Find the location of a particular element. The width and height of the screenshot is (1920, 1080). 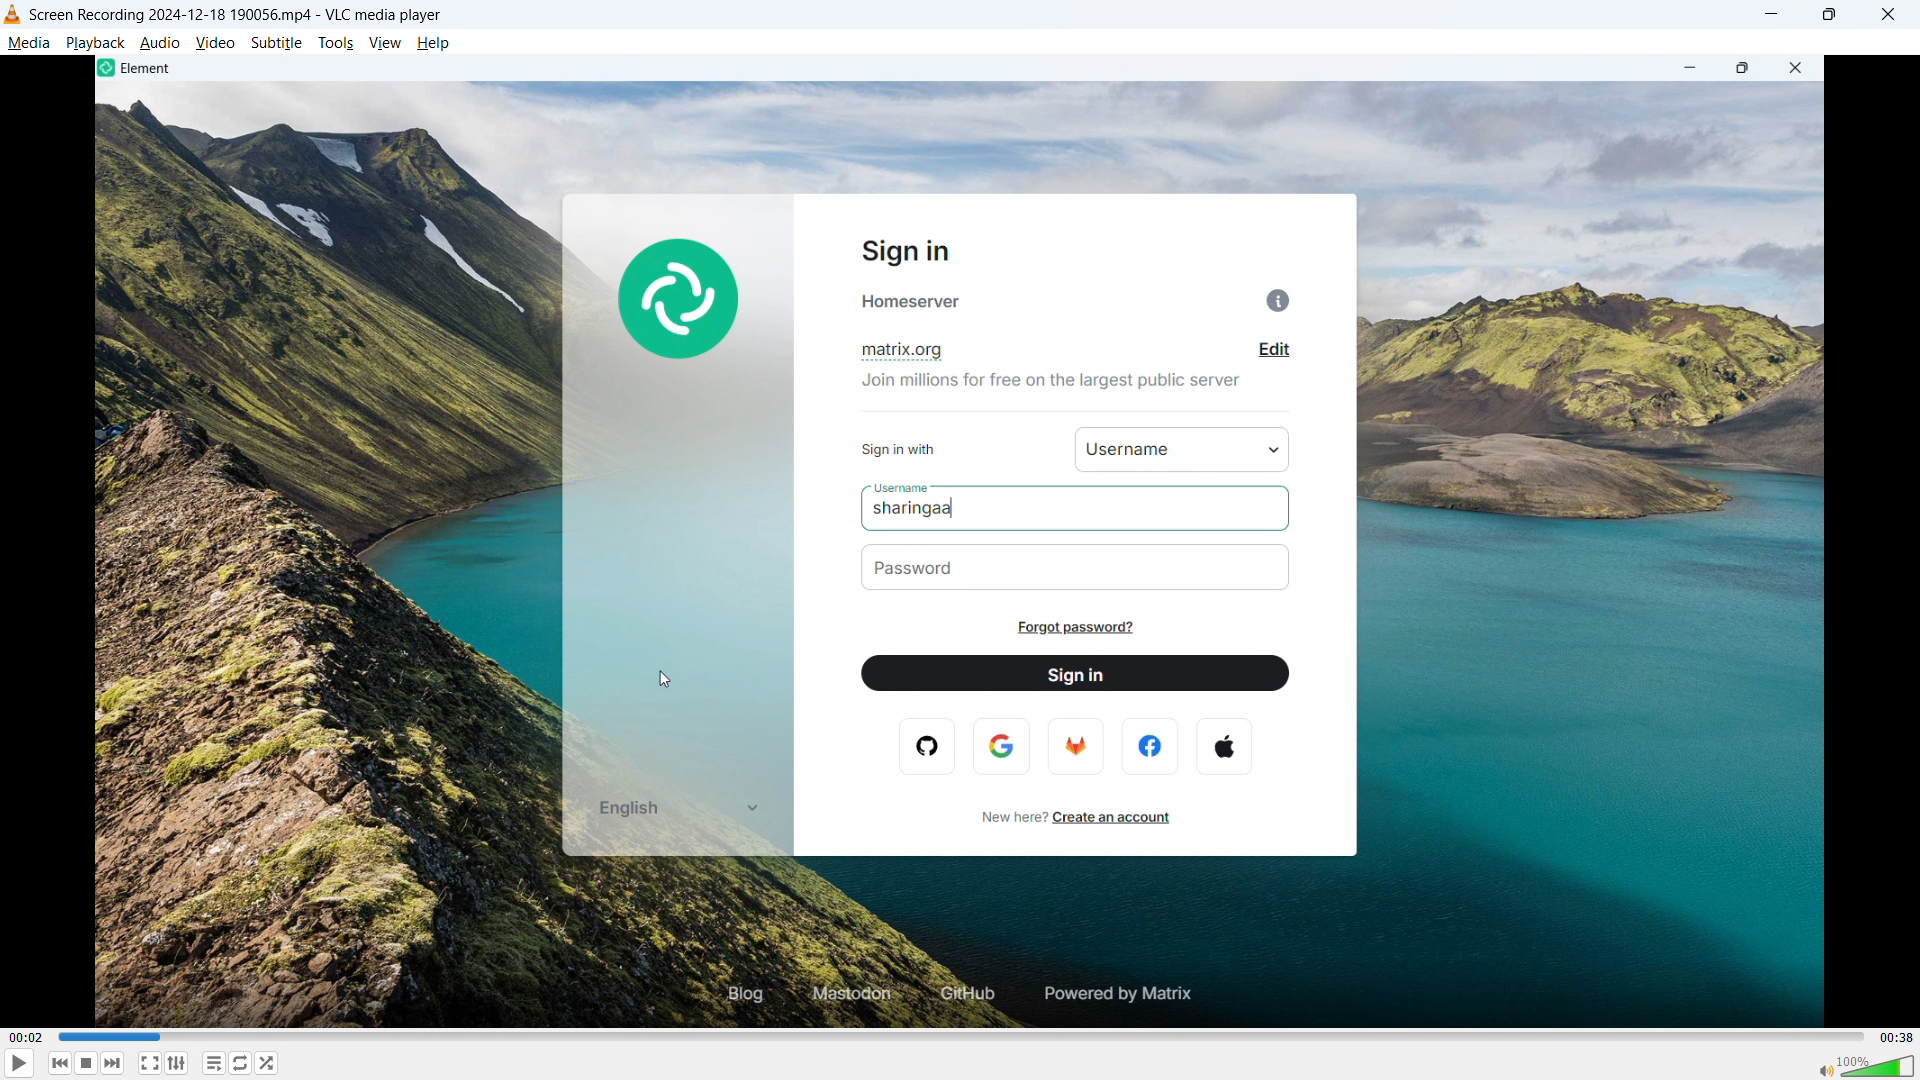

Password is located at coordinates (932, 569).